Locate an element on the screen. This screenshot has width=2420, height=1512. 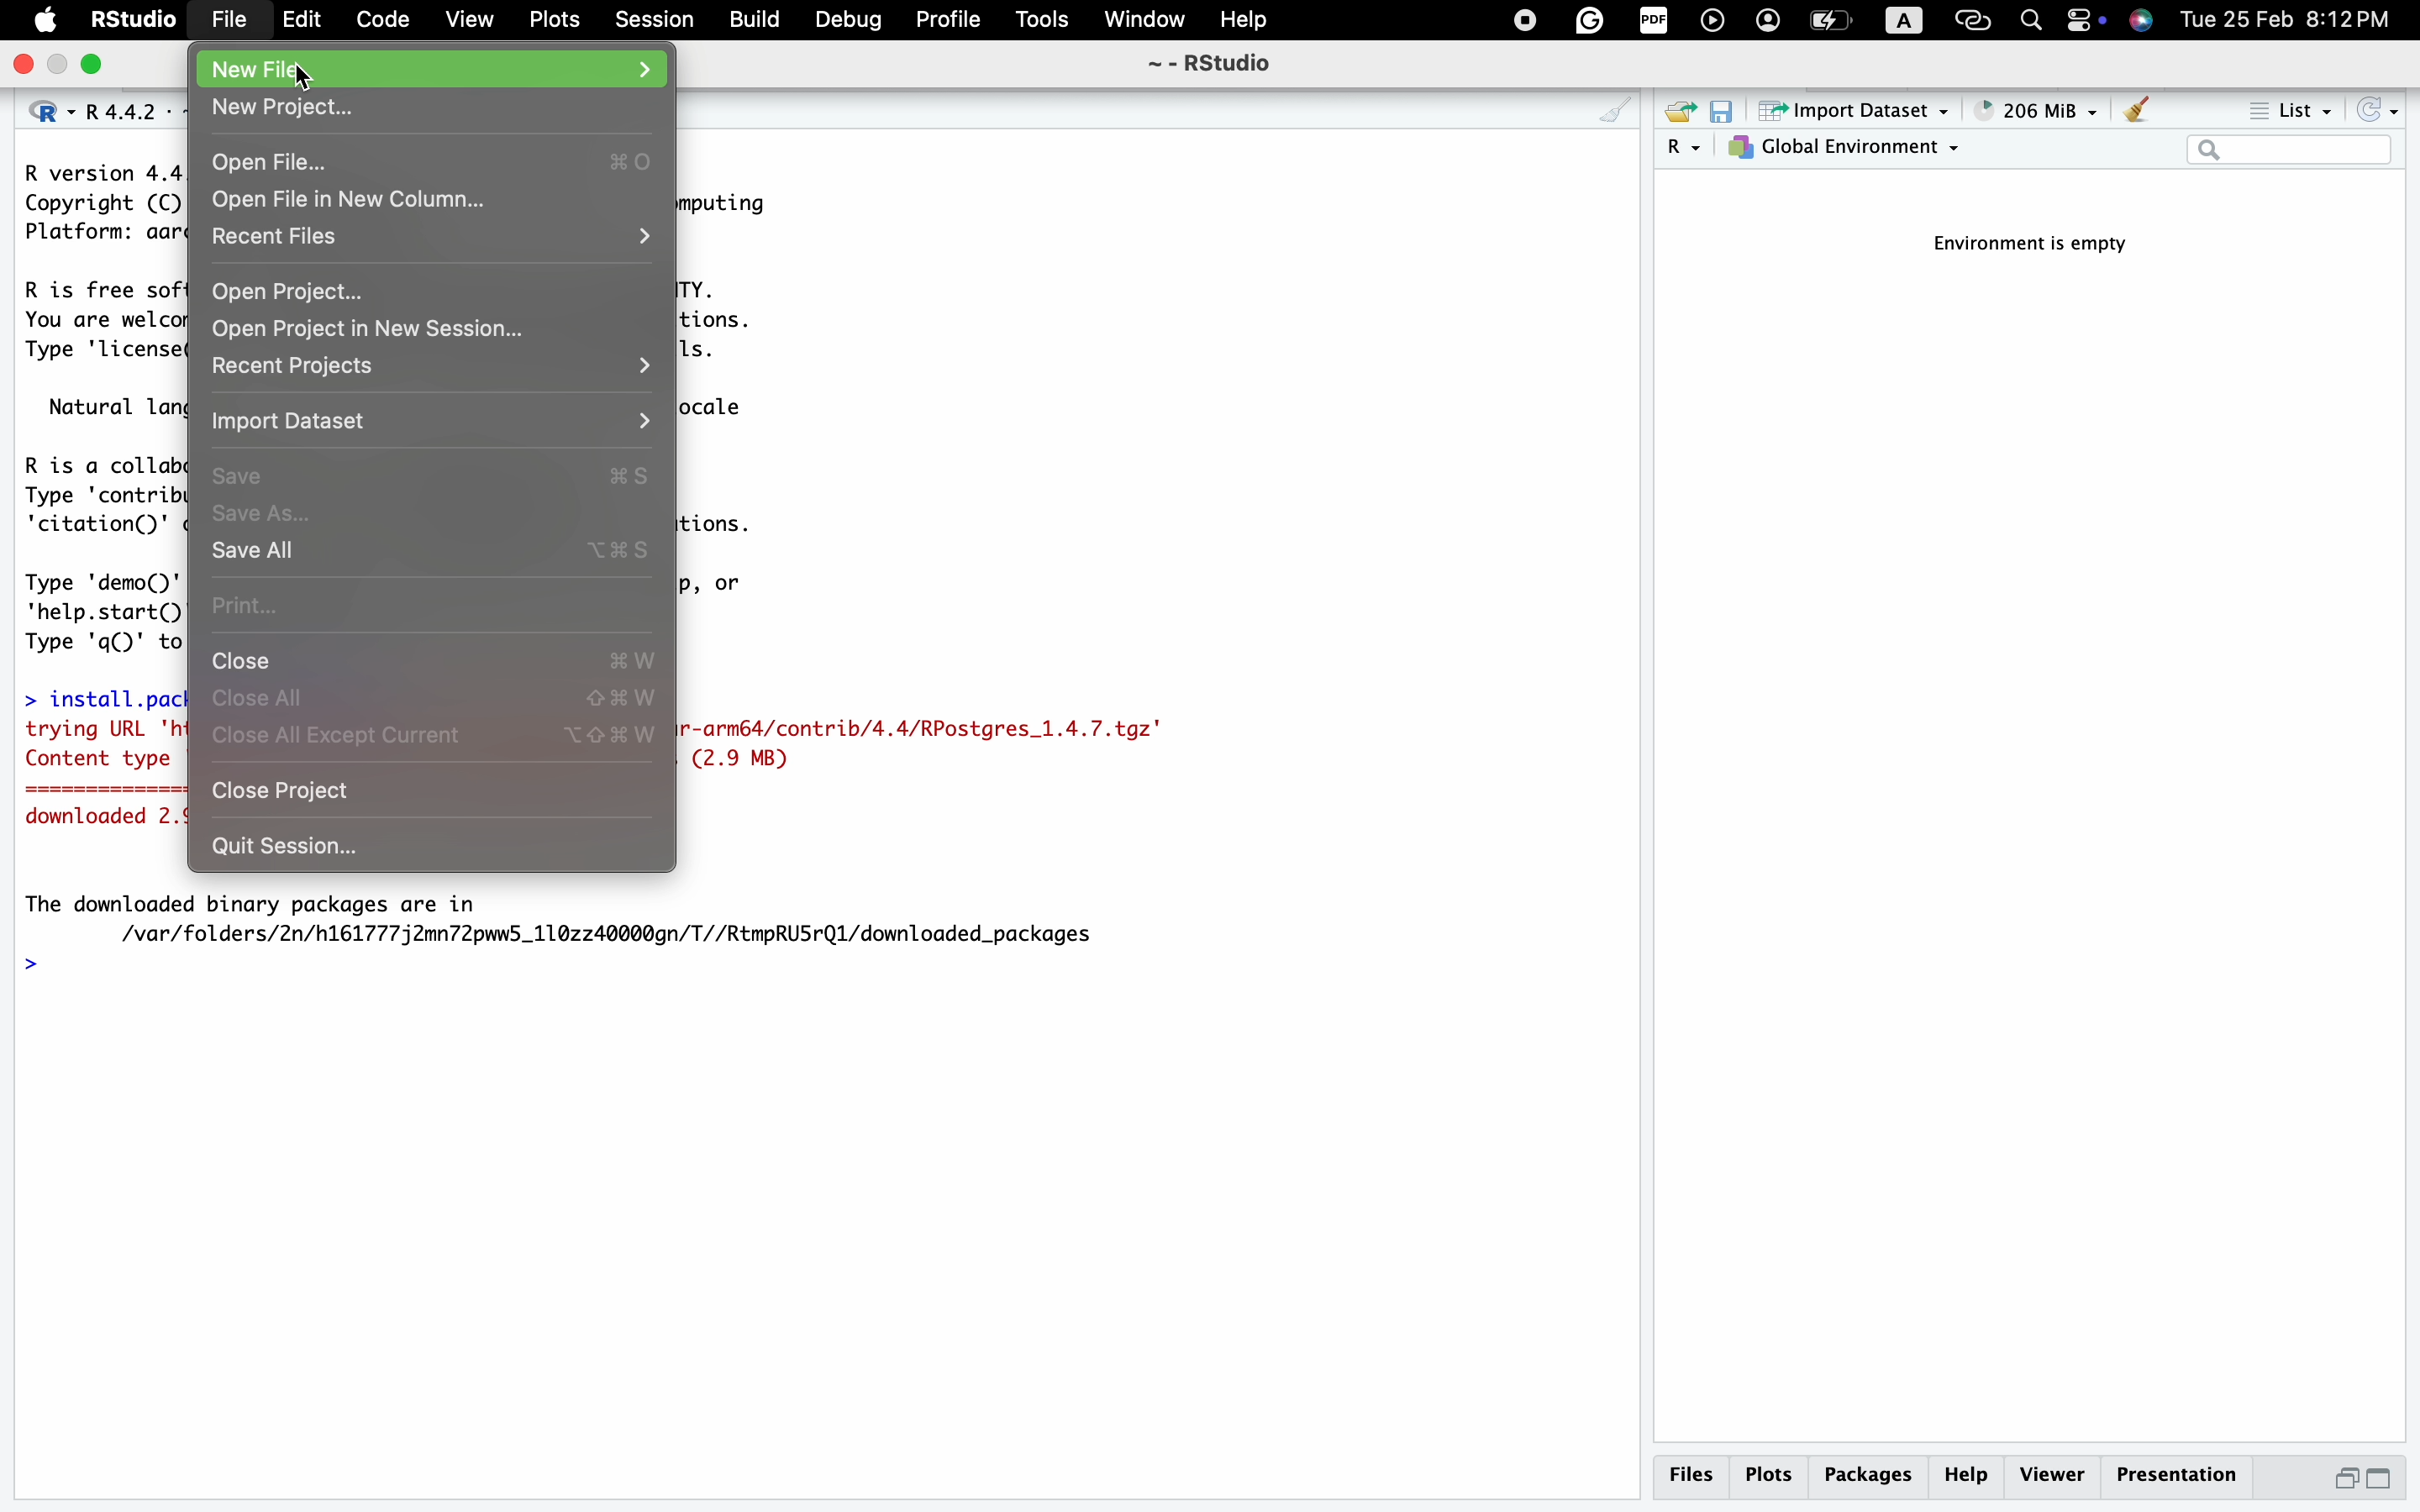
pdf is located at coordinates (1649, 23).